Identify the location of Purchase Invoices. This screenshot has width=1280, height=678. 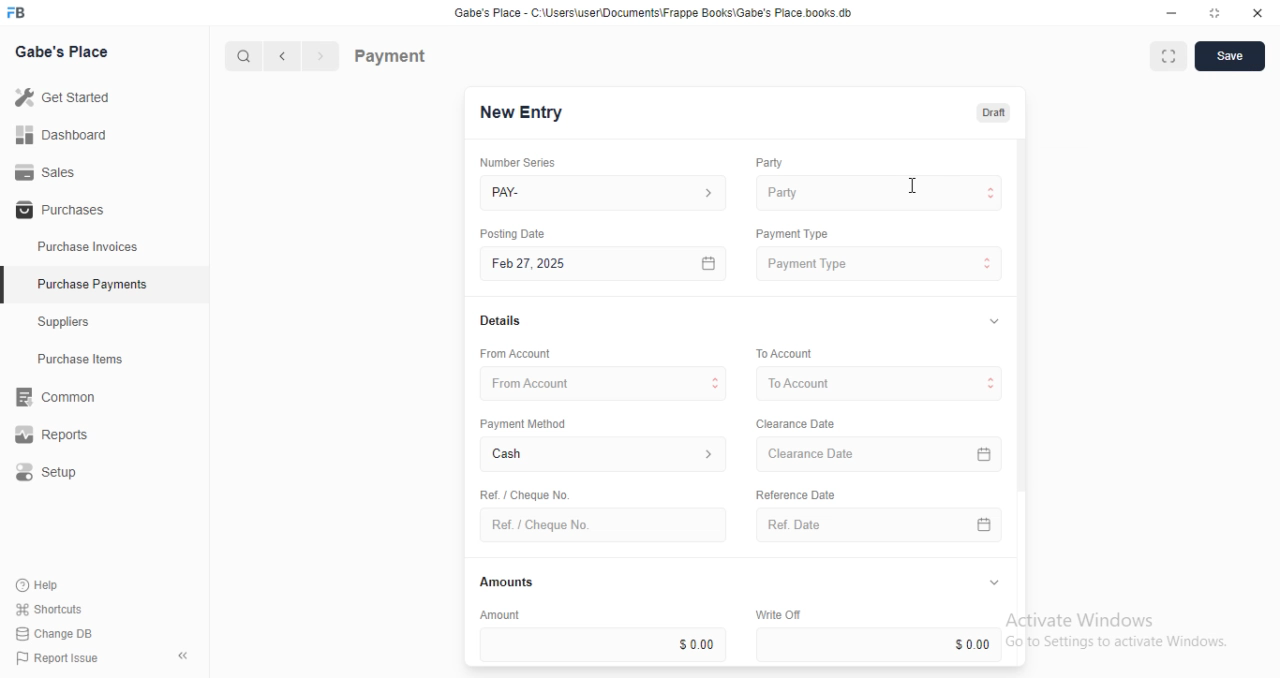
(88, 247).